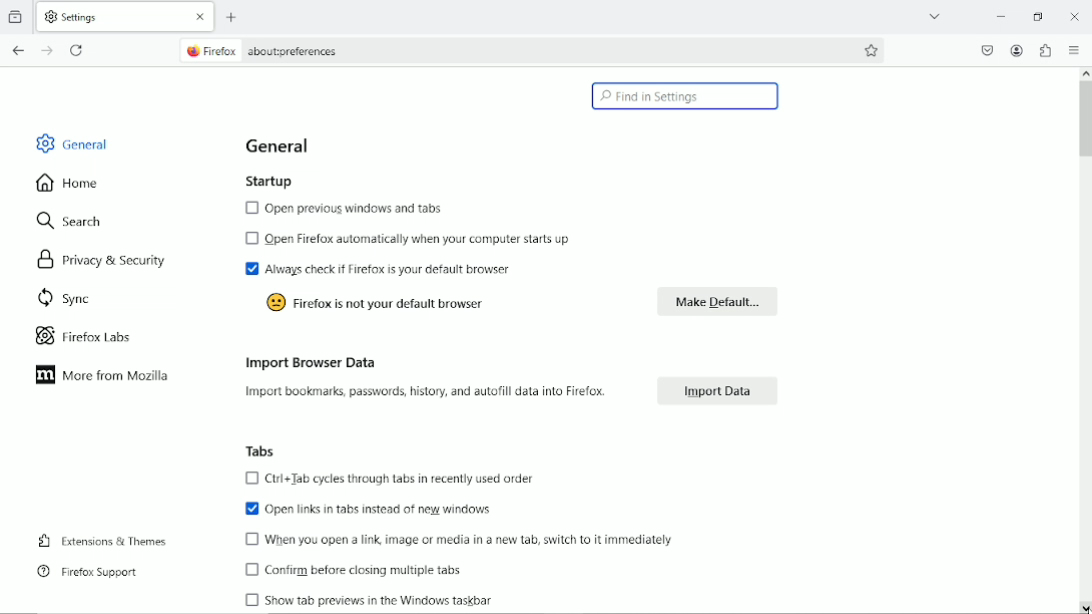 This screenshot has height=614, width=1092. Describe the element at coordinates (377, 268) in the screenshot. I see `Always chech if firefox is your default browser` at that location.